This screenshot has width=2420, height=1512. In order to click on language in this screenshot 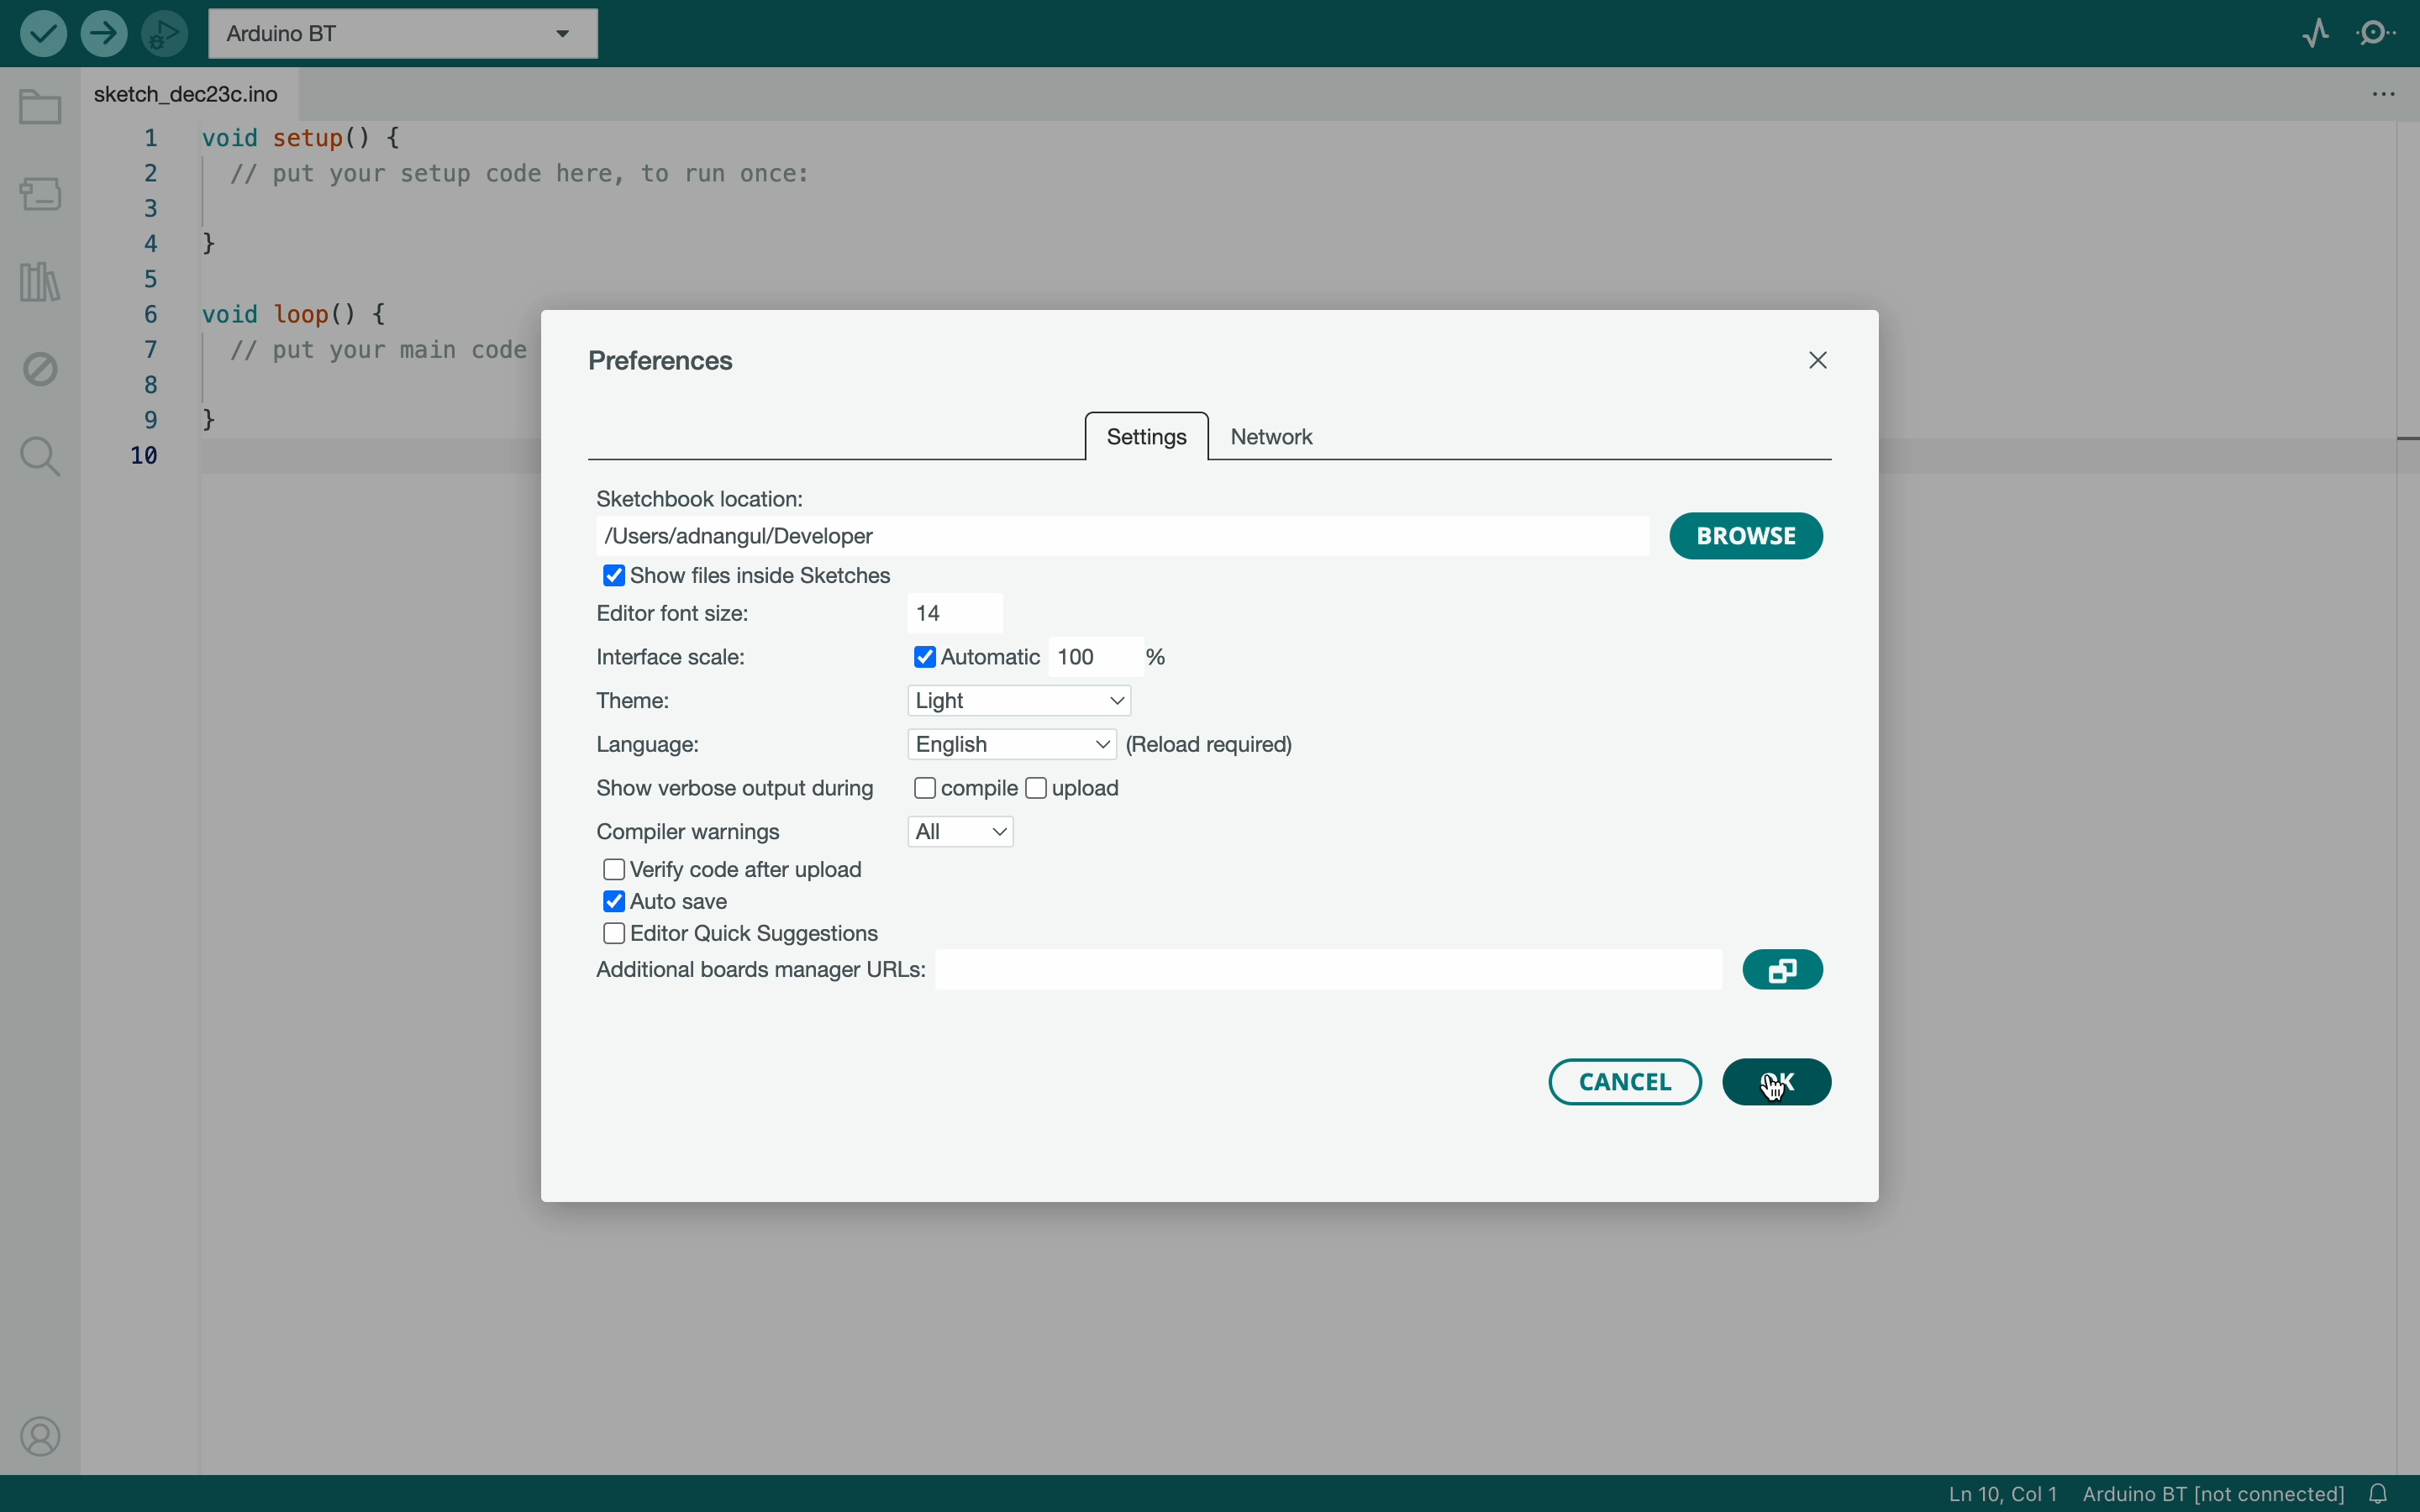, I will do `click(1055, 745)`.